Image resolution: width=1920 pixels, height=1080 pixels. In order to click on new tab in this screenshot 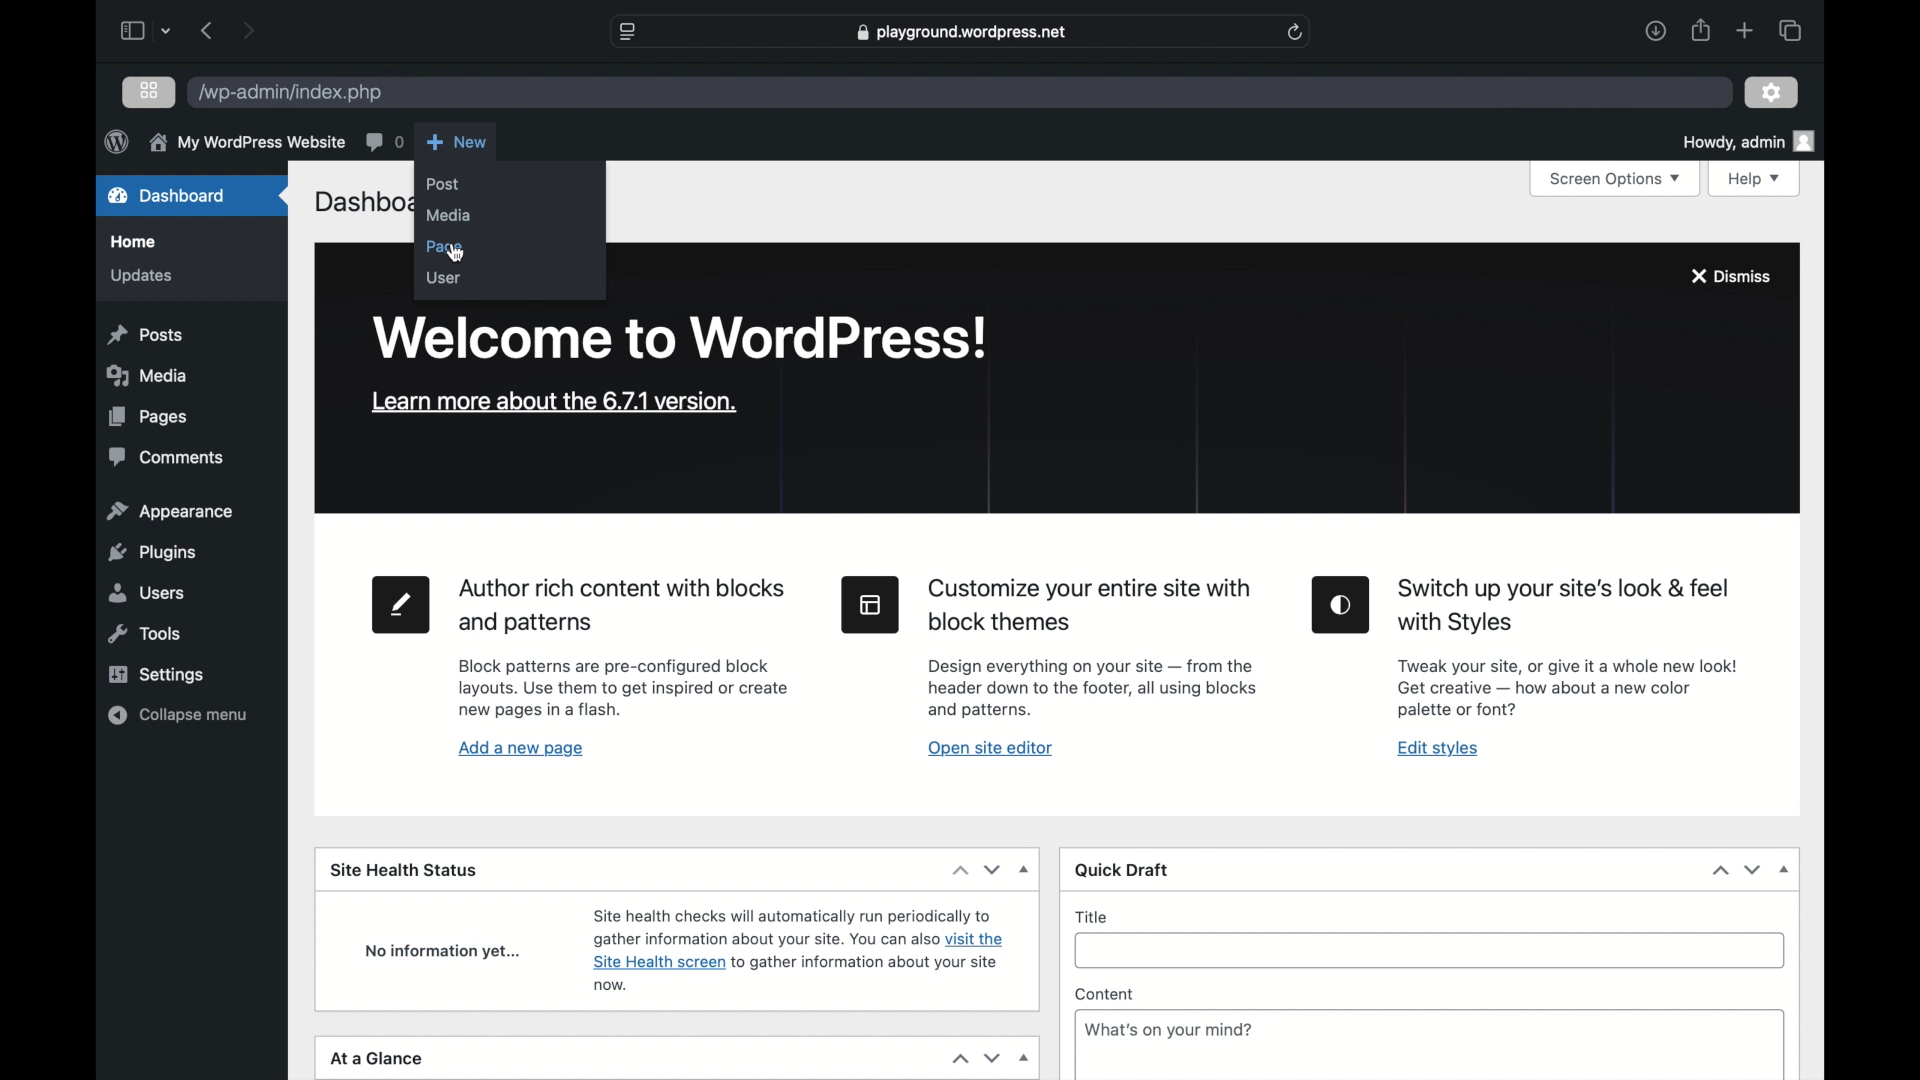, I will do `click(1745, 31)`.